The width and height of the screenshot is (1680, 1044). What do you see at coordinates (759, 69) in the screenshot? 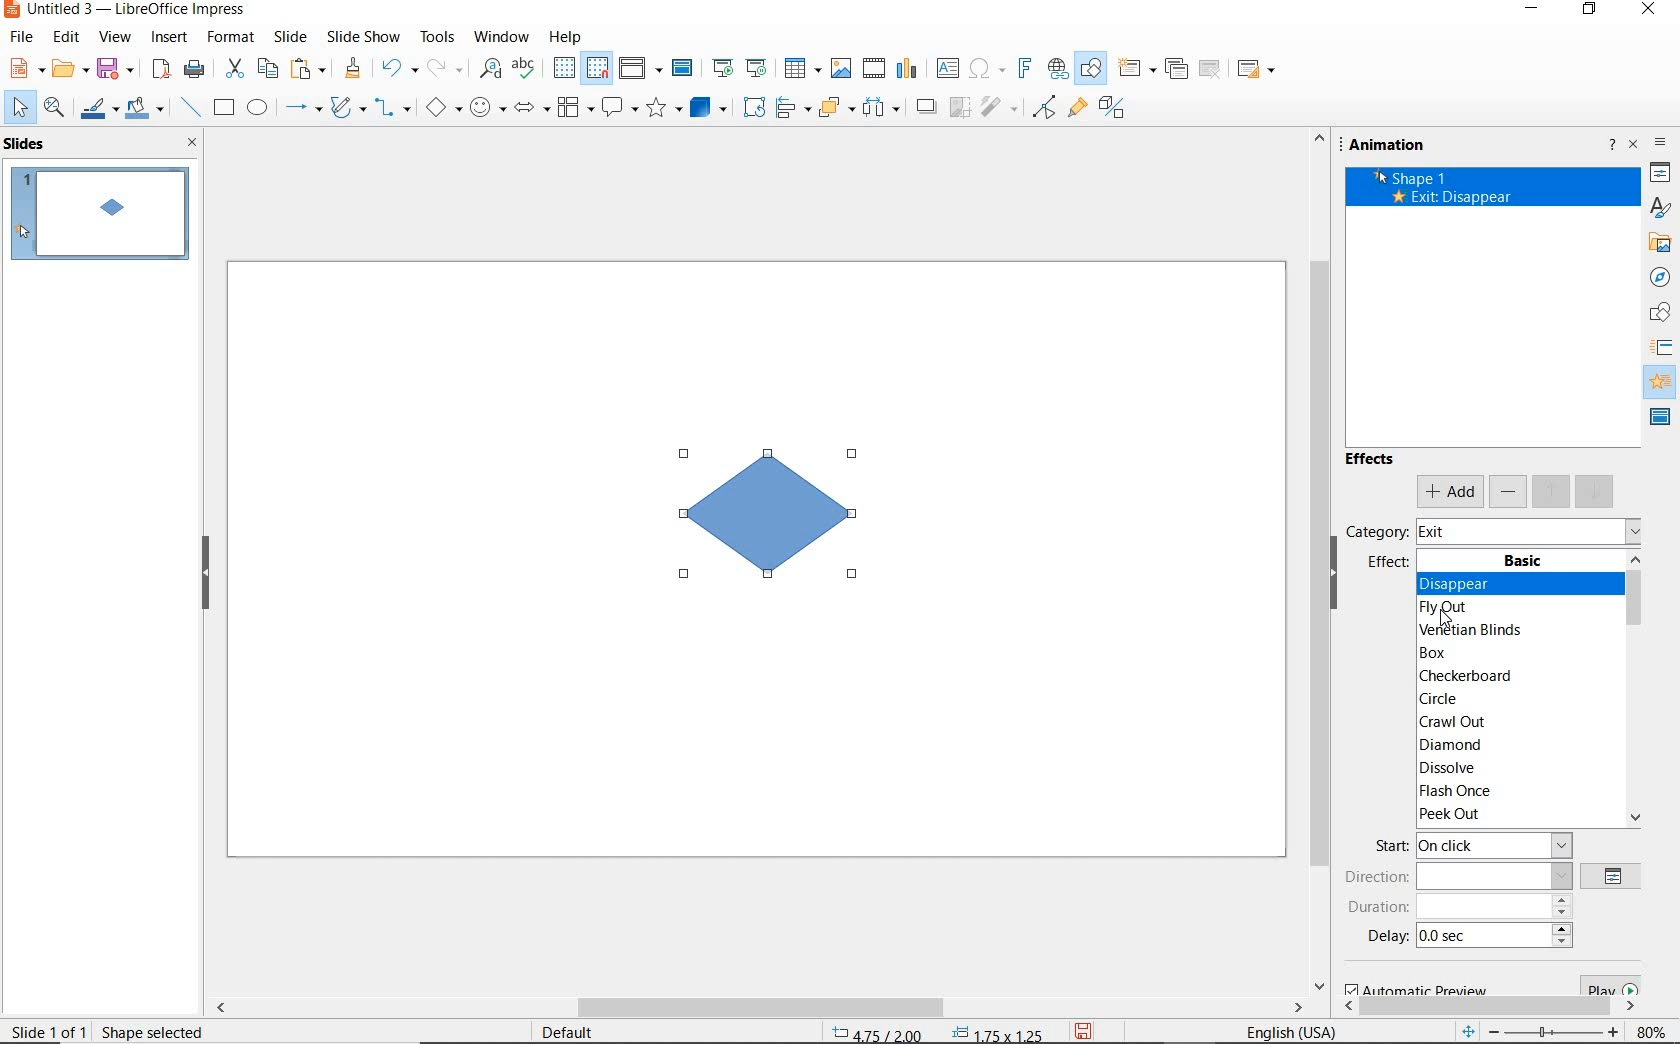
I see `start from current slide` at bounding box center [759, 69].